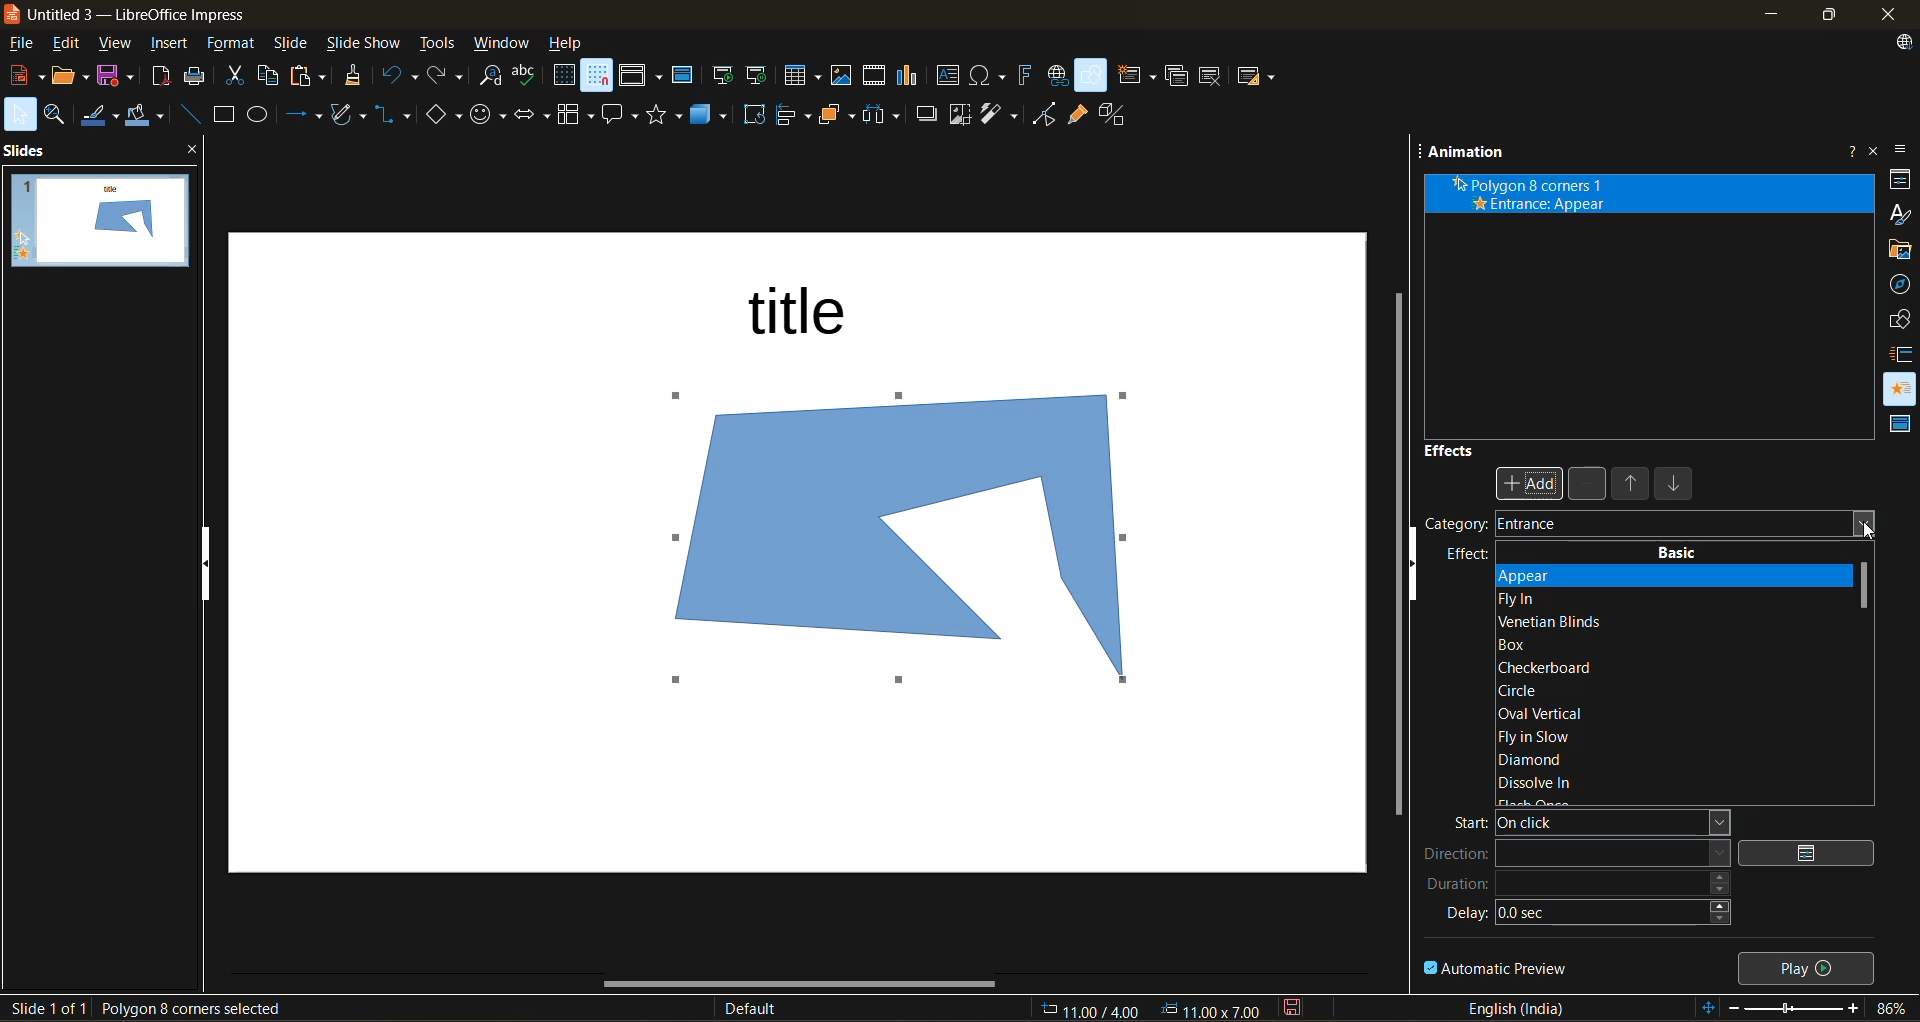  Describe the element at coordinates (1547, 735) in the screenshot. I see `fly in slow` at that location.